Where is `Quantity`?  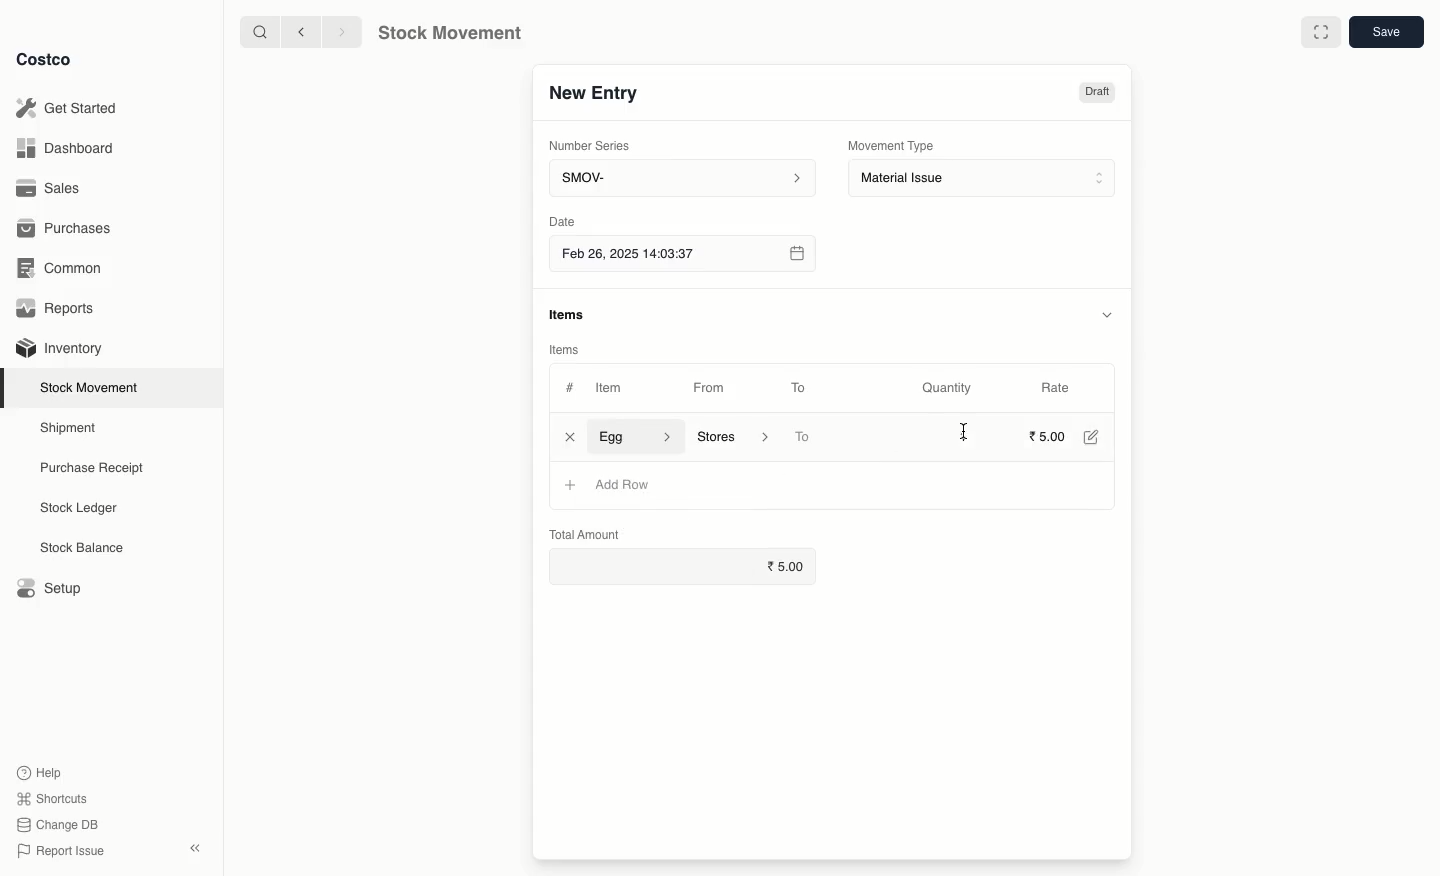 Quantity is located at coordinates (950, 389).